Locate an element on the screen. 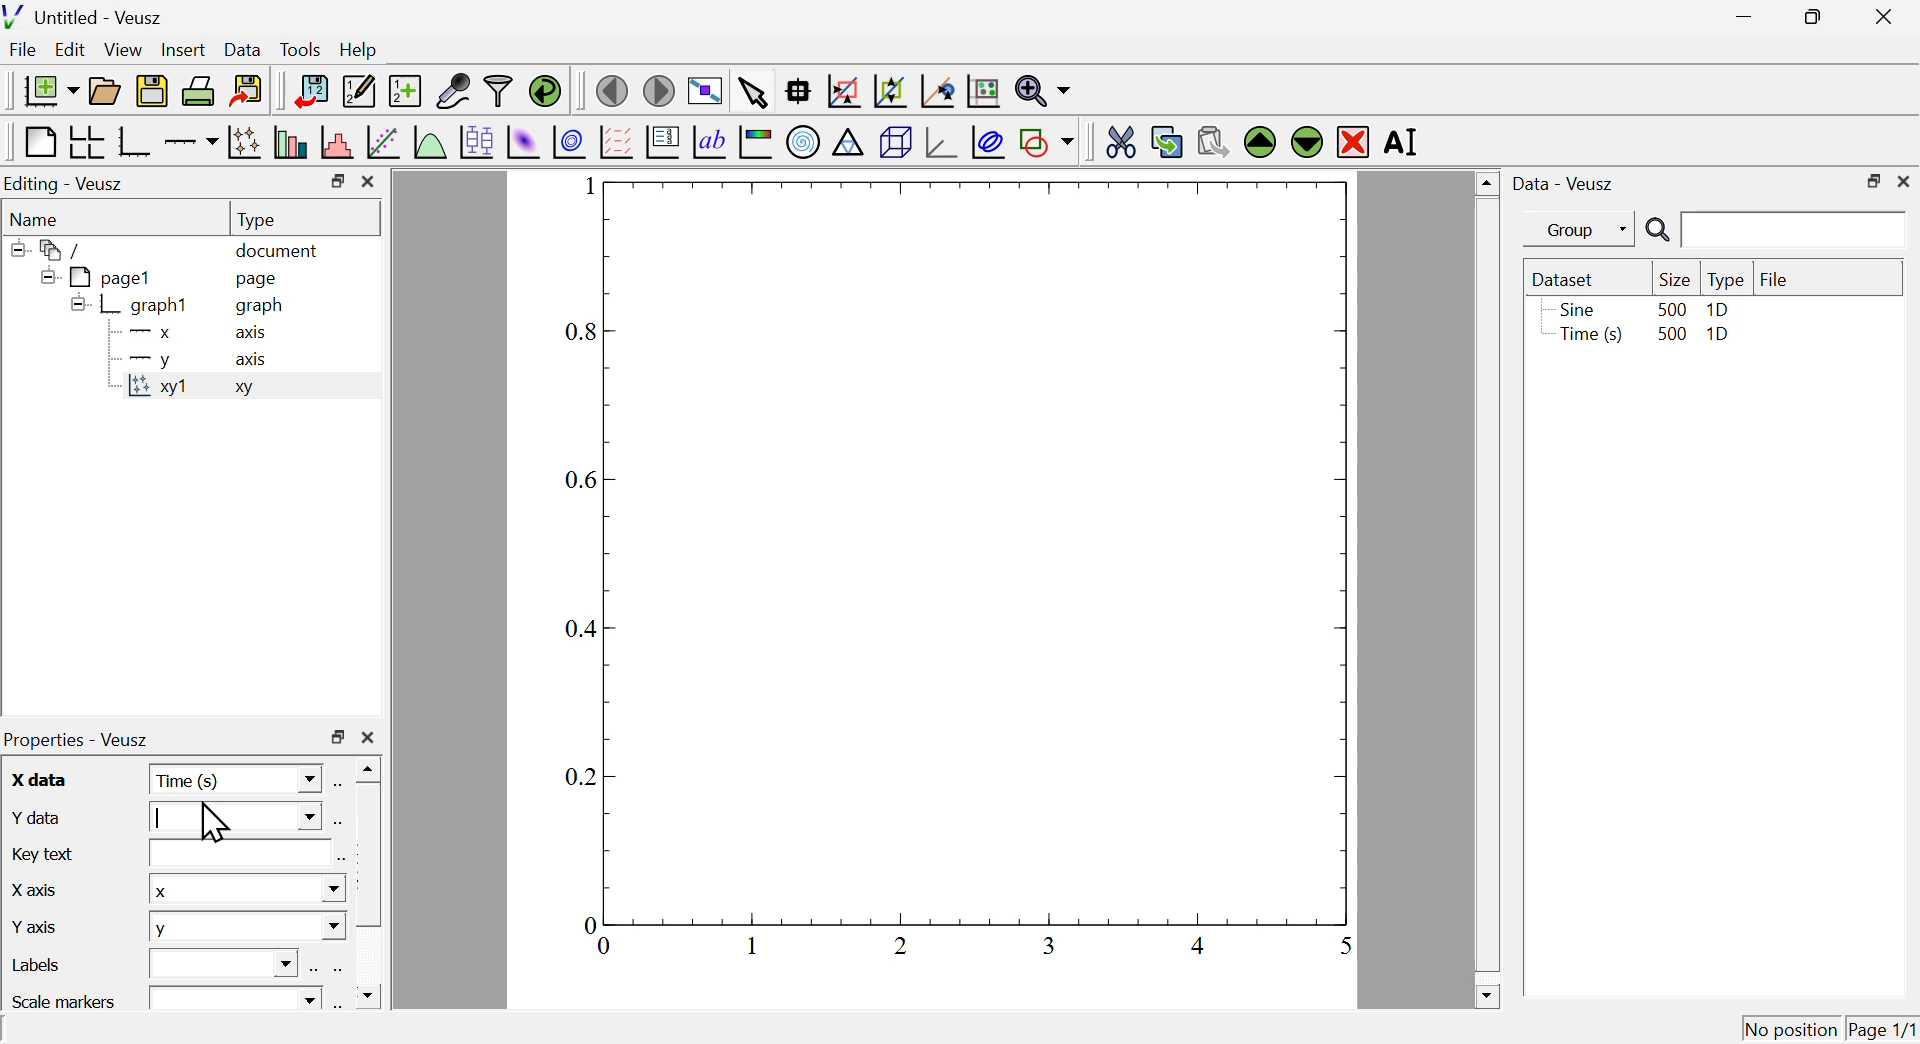 The width and height of the screenshot is (1920, 1044). 1 is located at coordinates (1335, 946).